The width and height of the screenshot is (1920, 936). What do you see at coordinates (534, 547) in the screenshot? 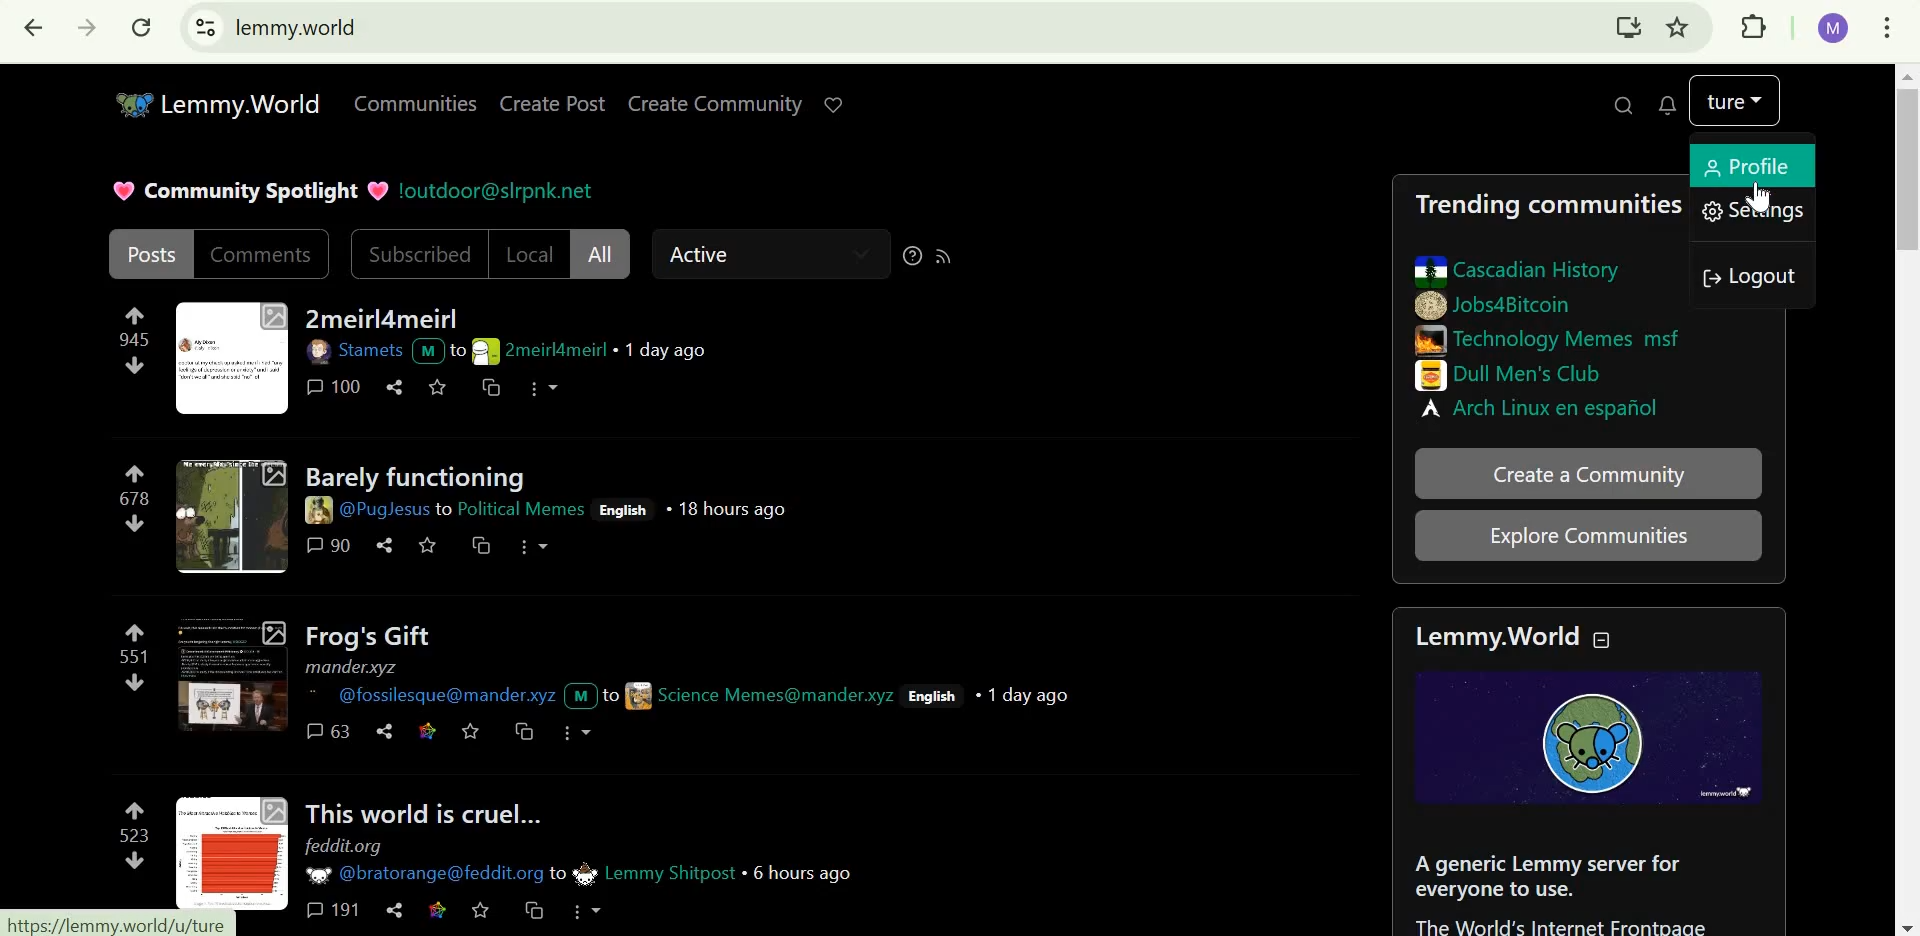
I see `more` at bounding box center [534, 547].